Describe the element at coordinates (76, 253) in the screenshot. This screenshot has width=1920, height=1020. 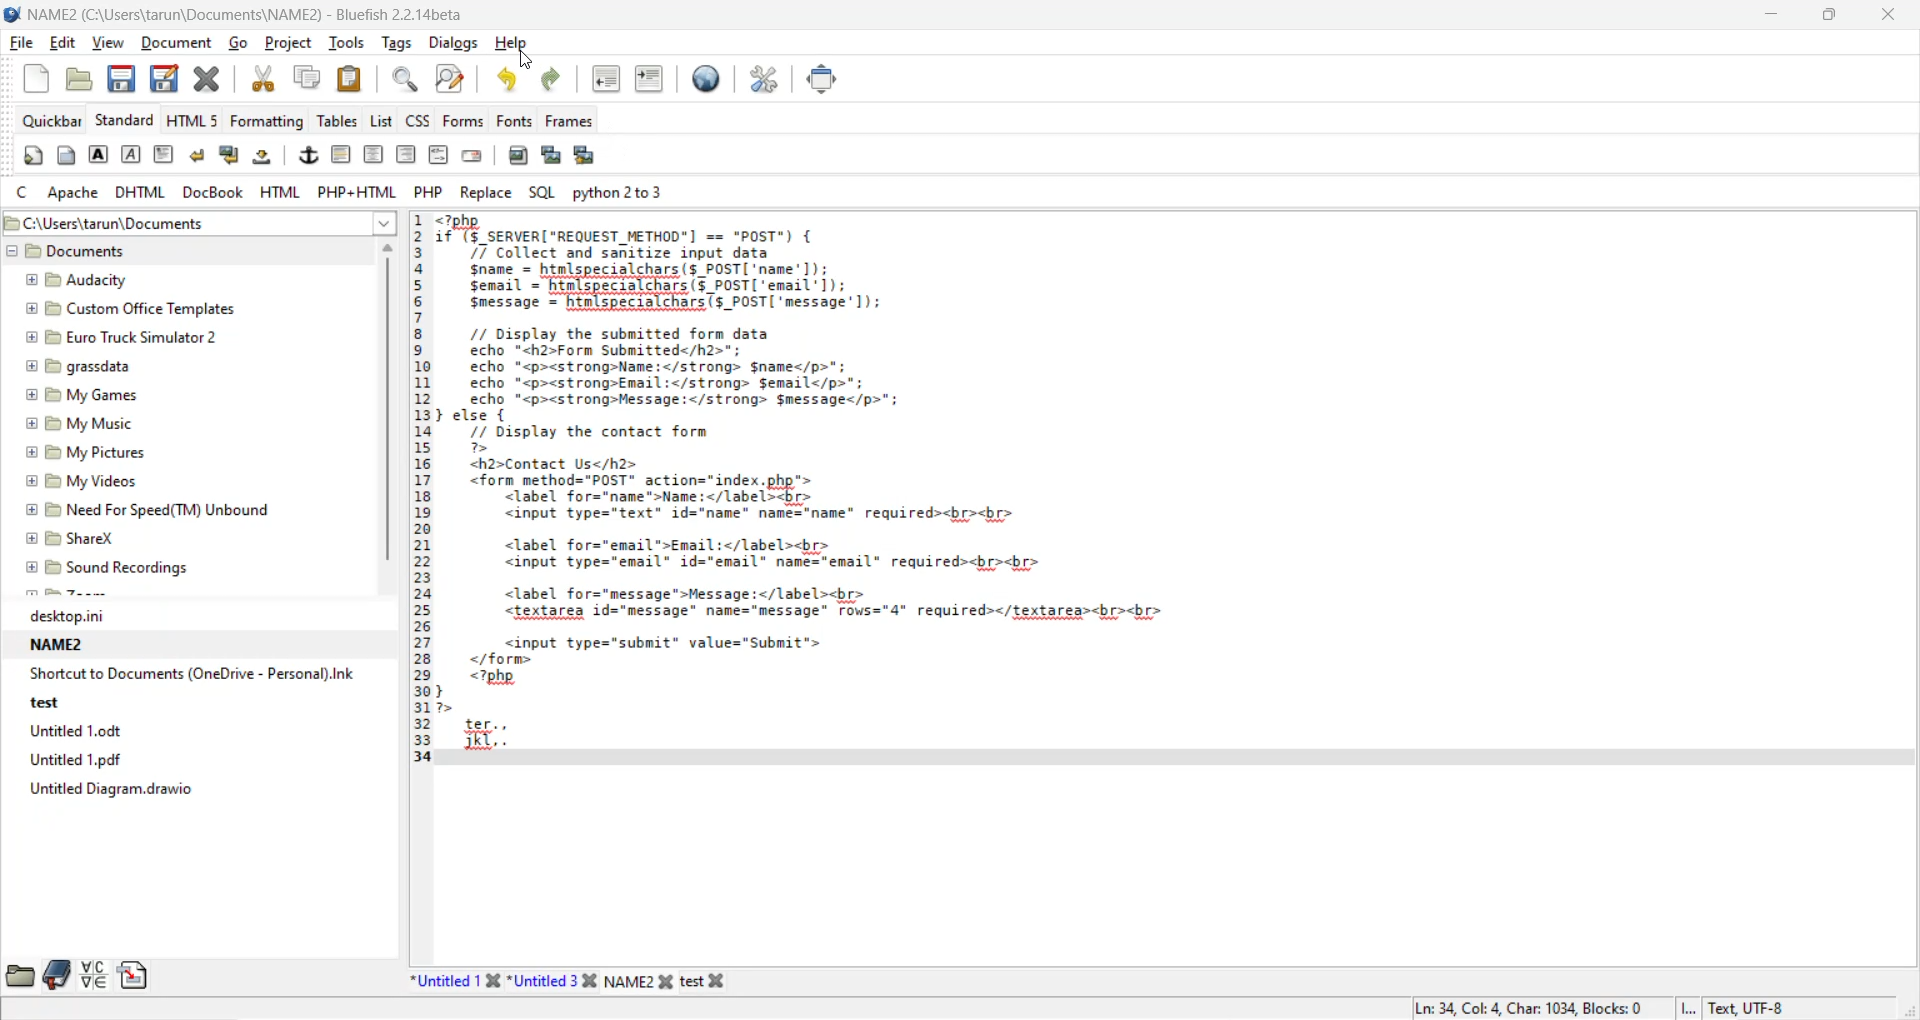
I see `Documents` at that location.